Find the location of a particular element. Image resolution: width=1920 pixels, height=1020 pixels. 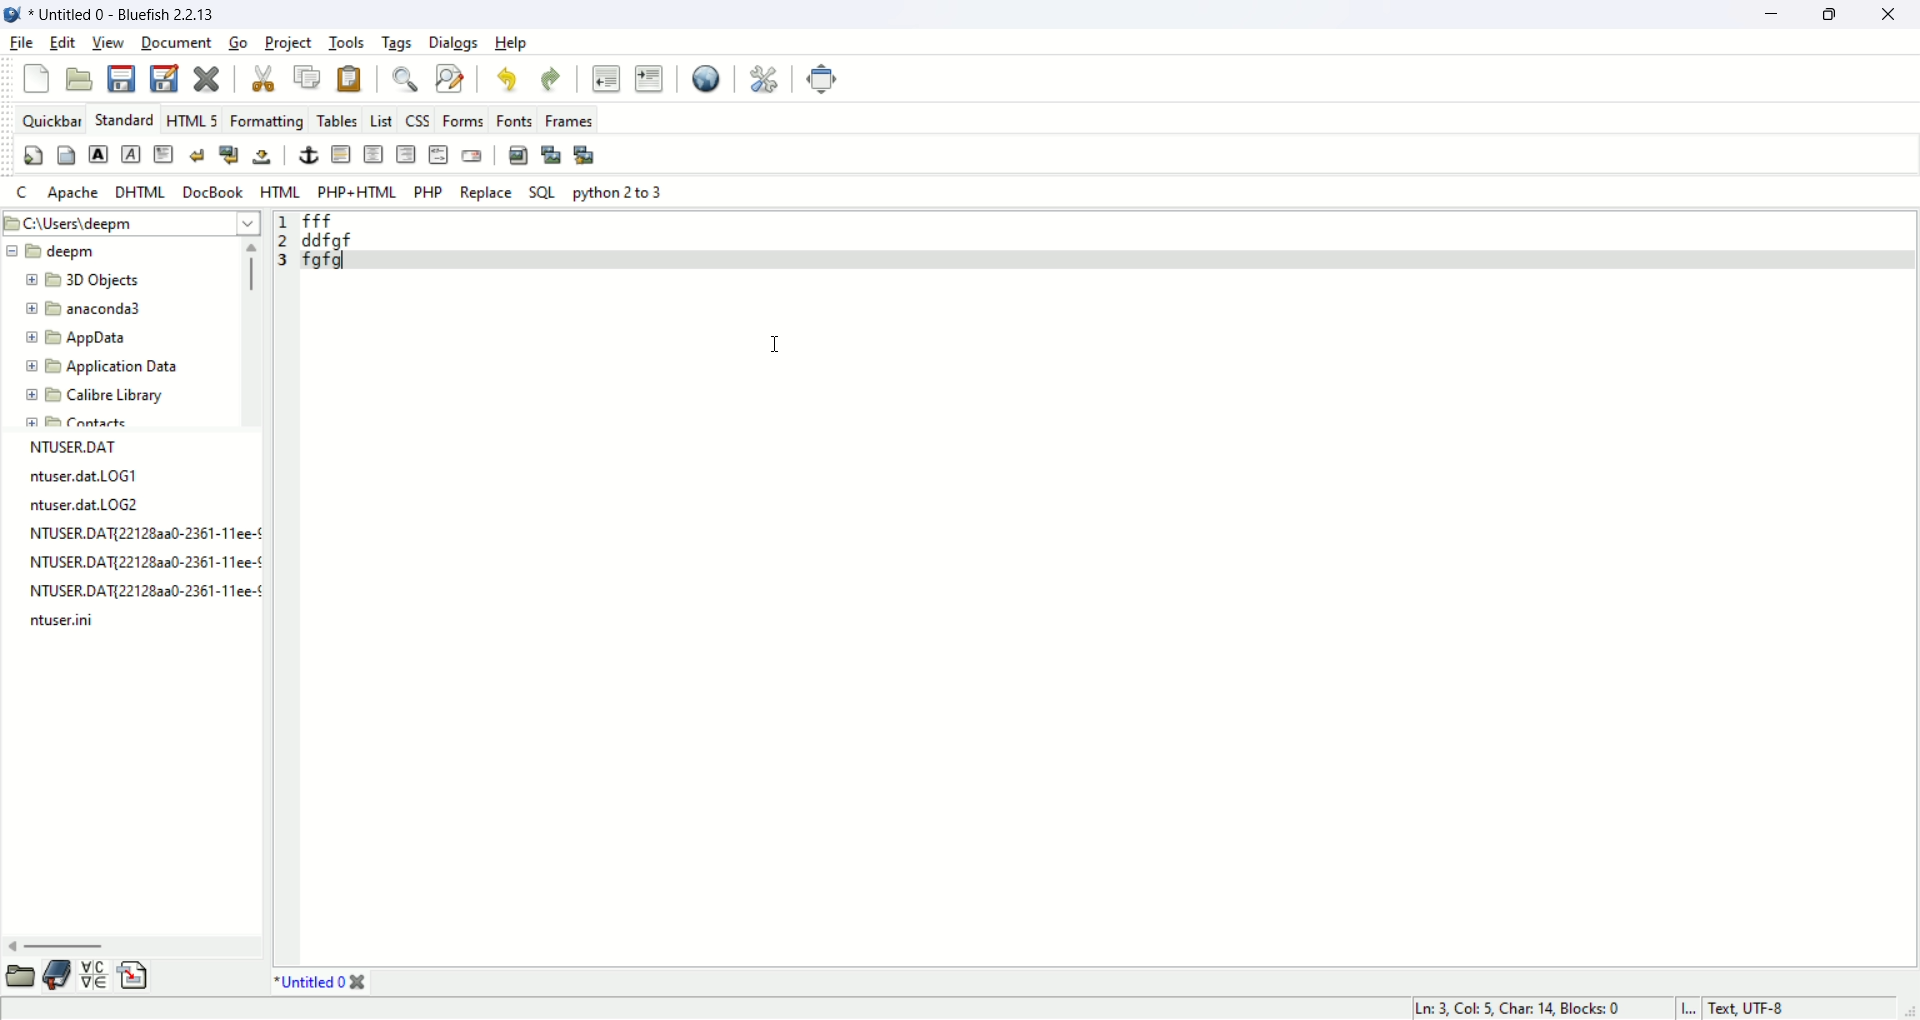

tags is located at coordinates (397, 43).